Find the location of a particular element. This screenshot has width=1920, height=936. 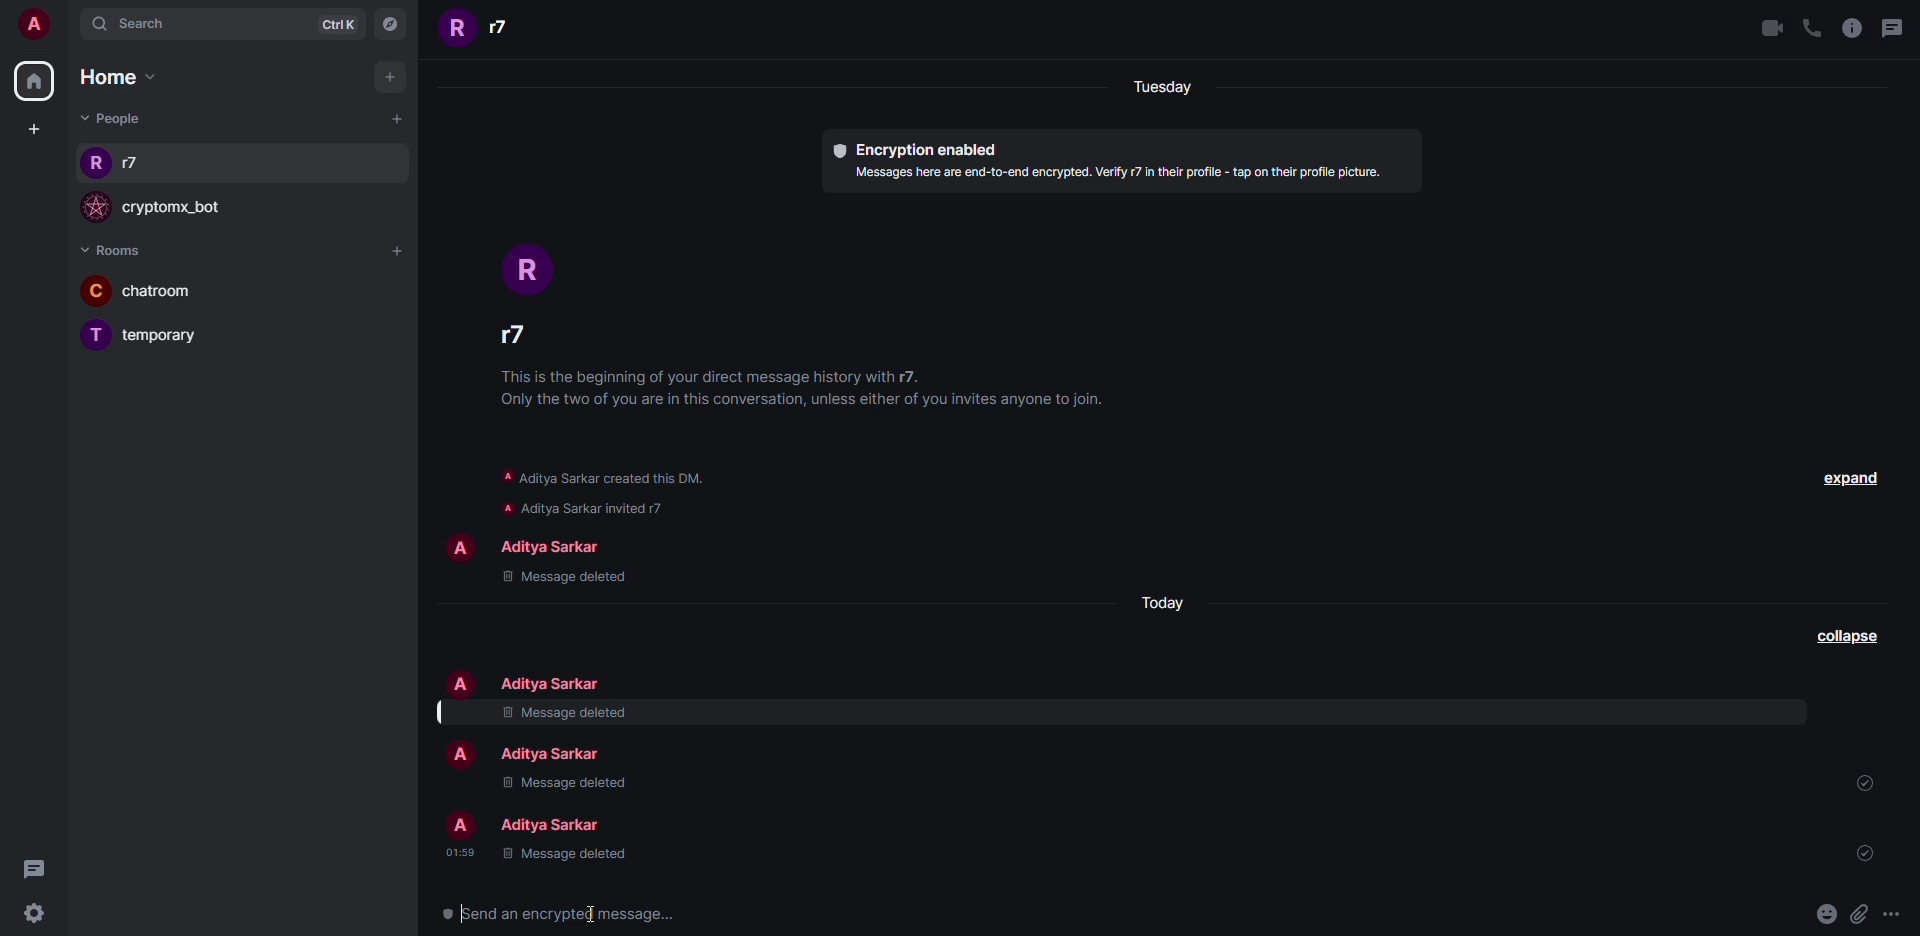

text cursor is located at coordinates (594, 912).